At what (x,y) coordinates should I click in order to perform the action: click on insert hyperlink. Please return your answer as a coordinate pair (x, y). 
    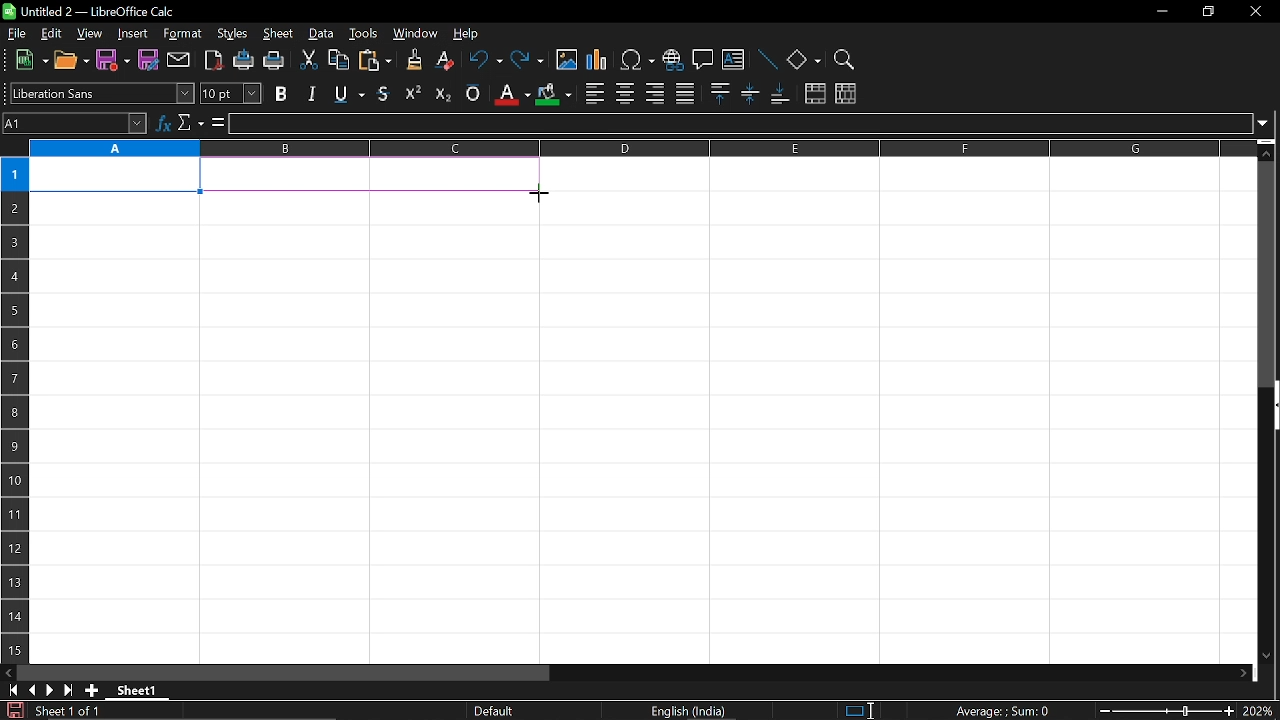
    Looking at the image, I should click on (672, 58).